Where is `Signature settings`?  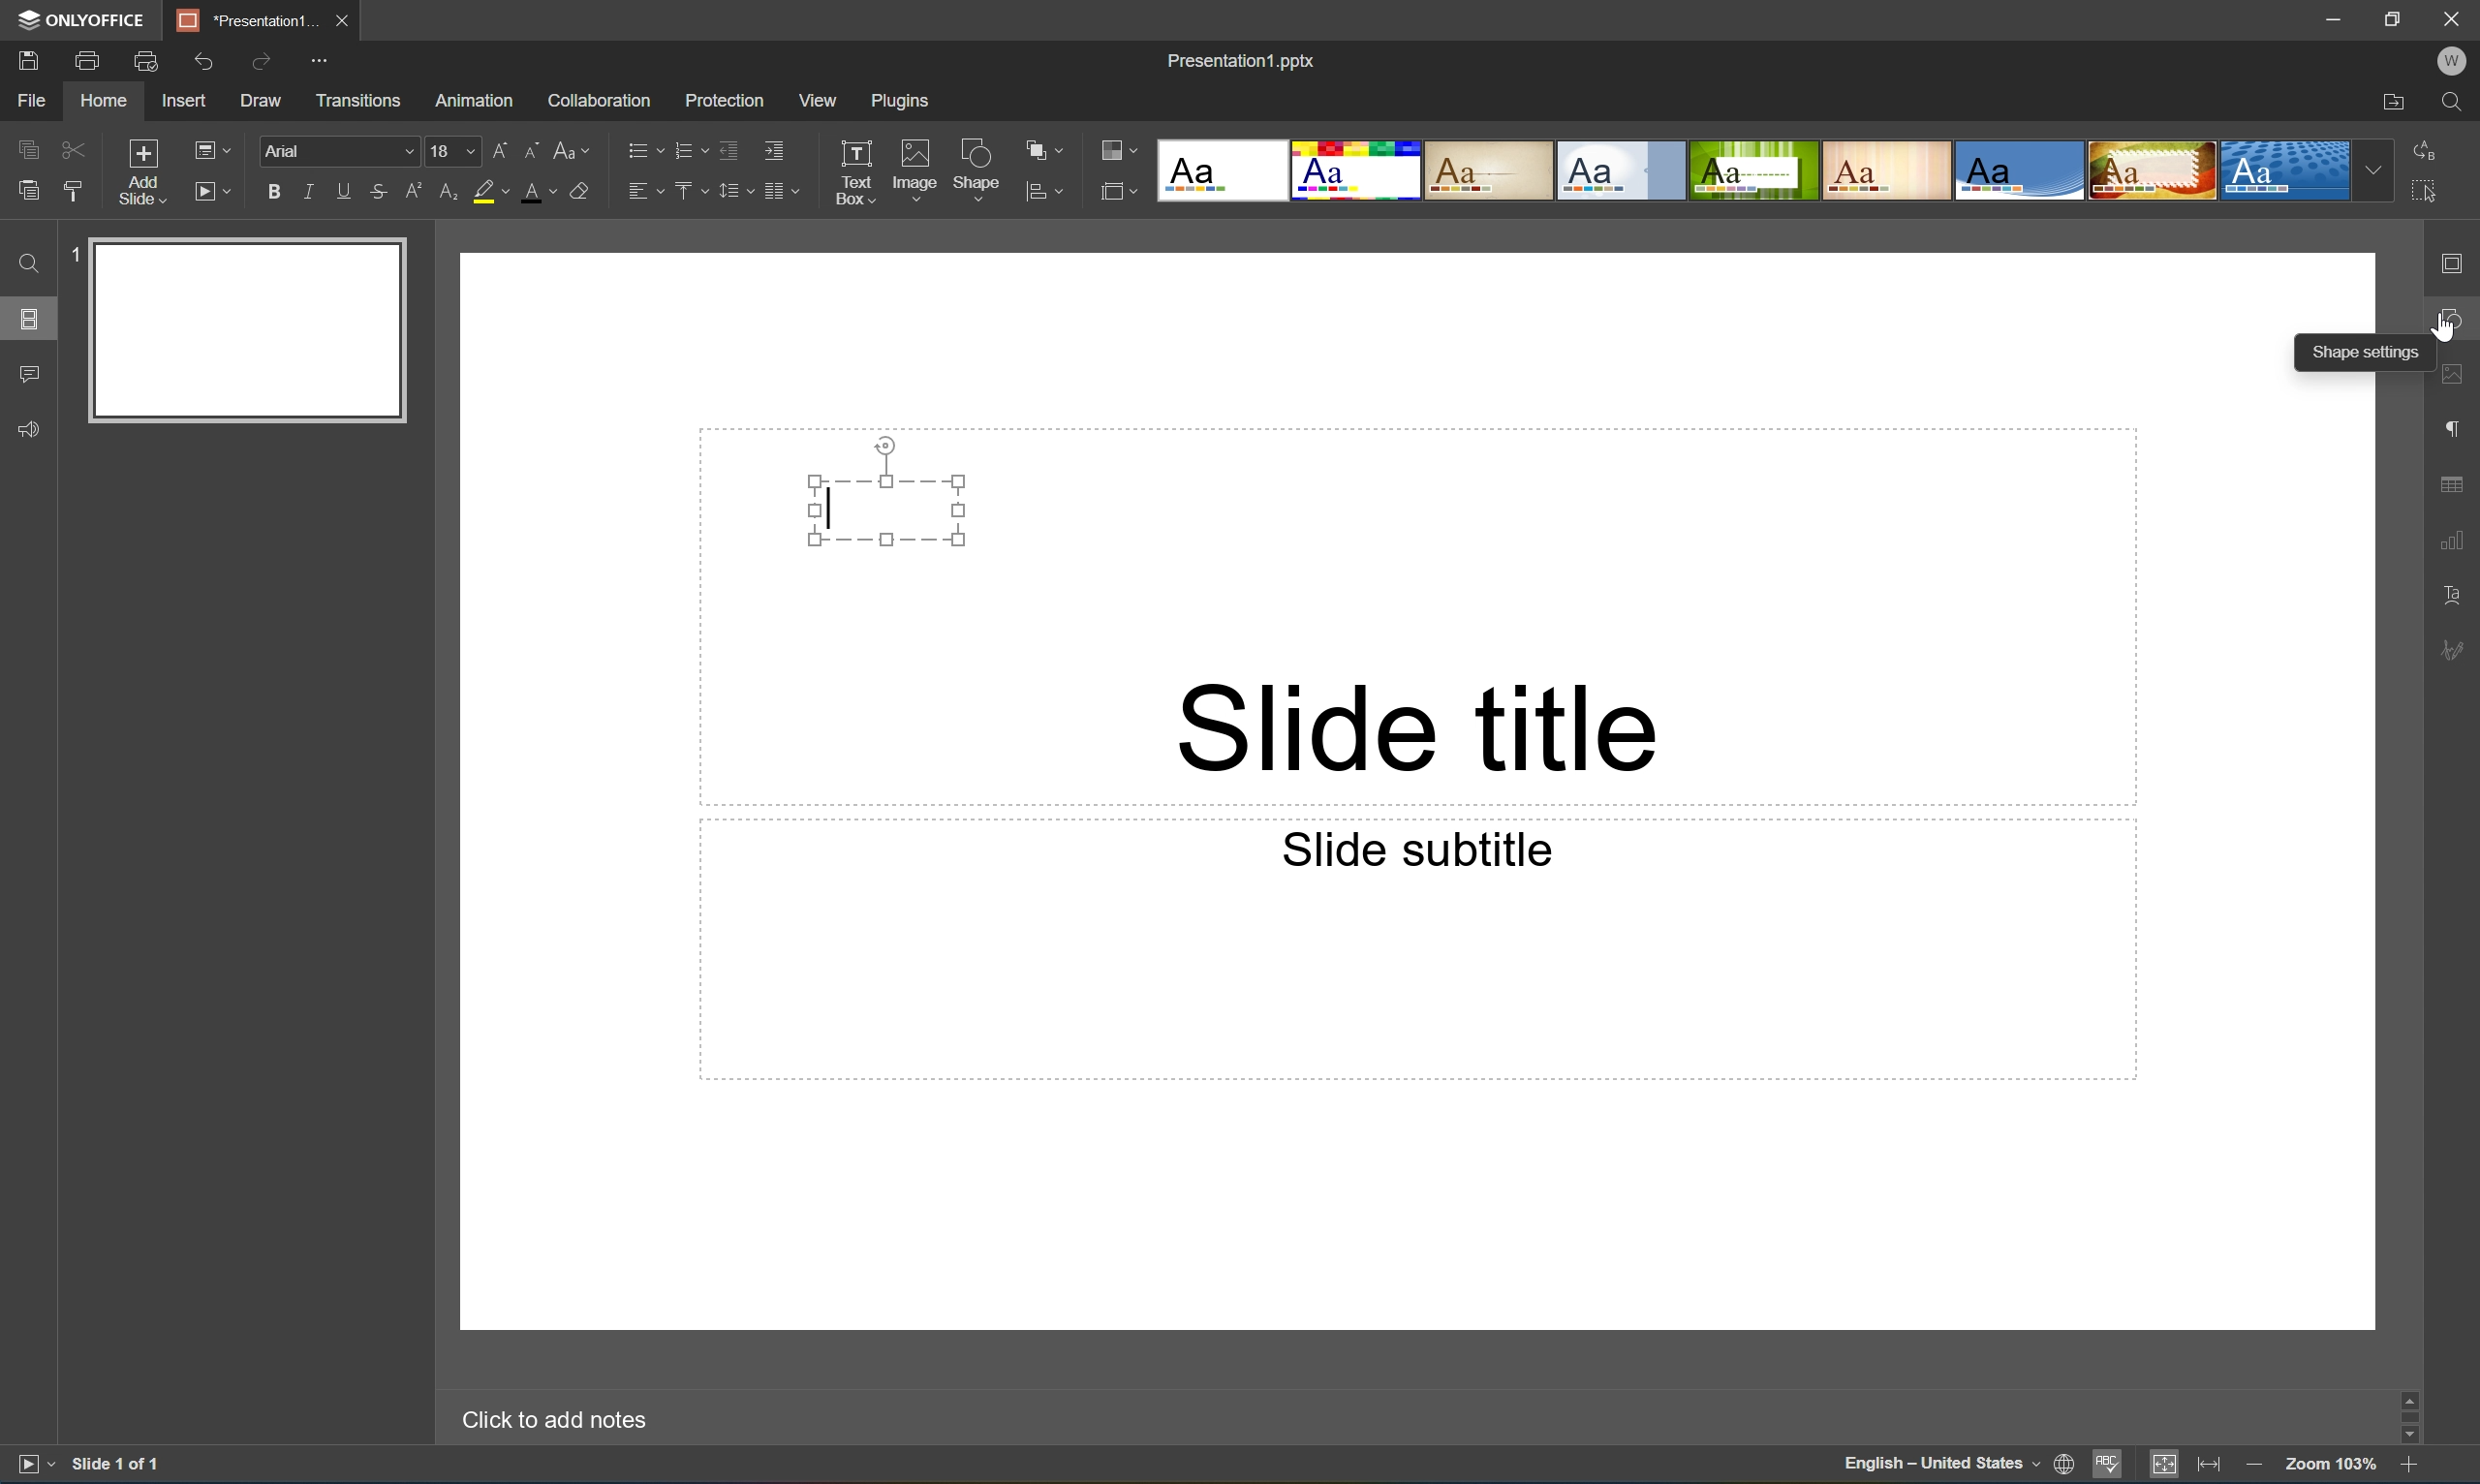
Signature settings is located at coordinates (2457, 648).